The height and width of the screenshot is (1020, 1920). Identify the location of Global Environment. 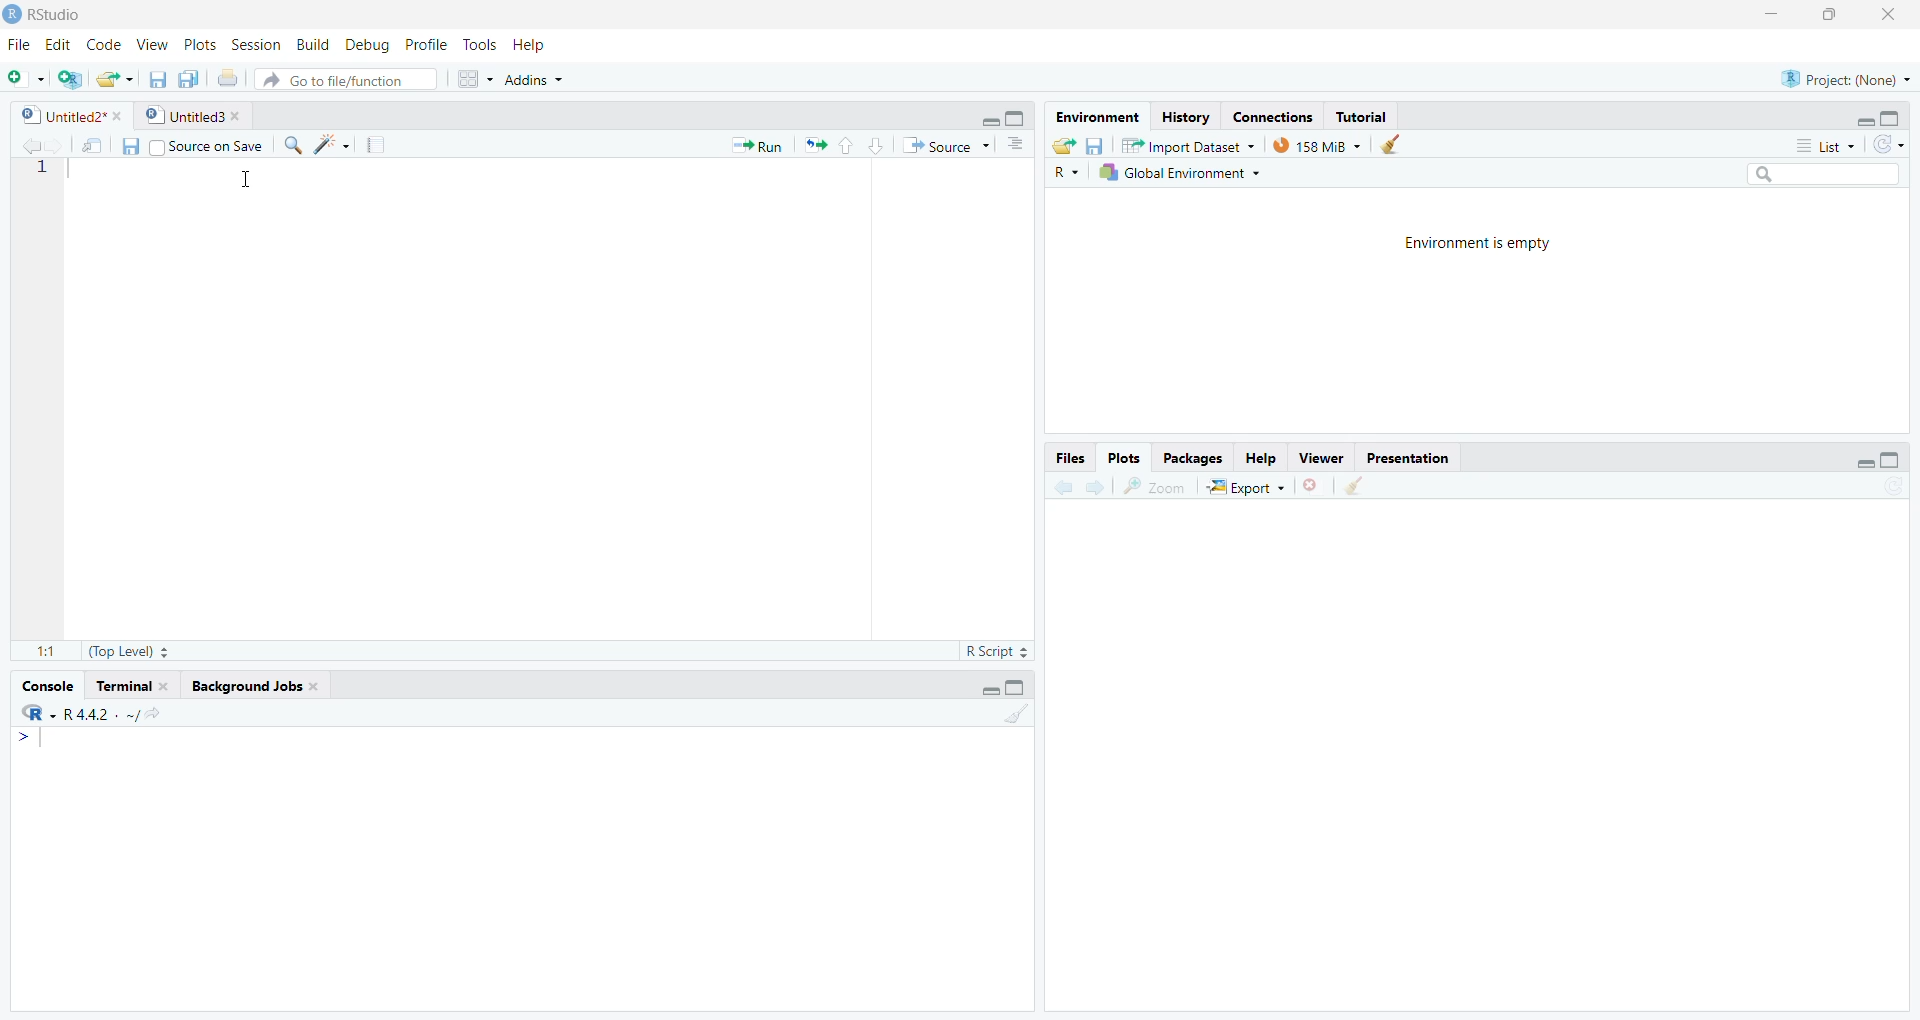
(1179, 171).